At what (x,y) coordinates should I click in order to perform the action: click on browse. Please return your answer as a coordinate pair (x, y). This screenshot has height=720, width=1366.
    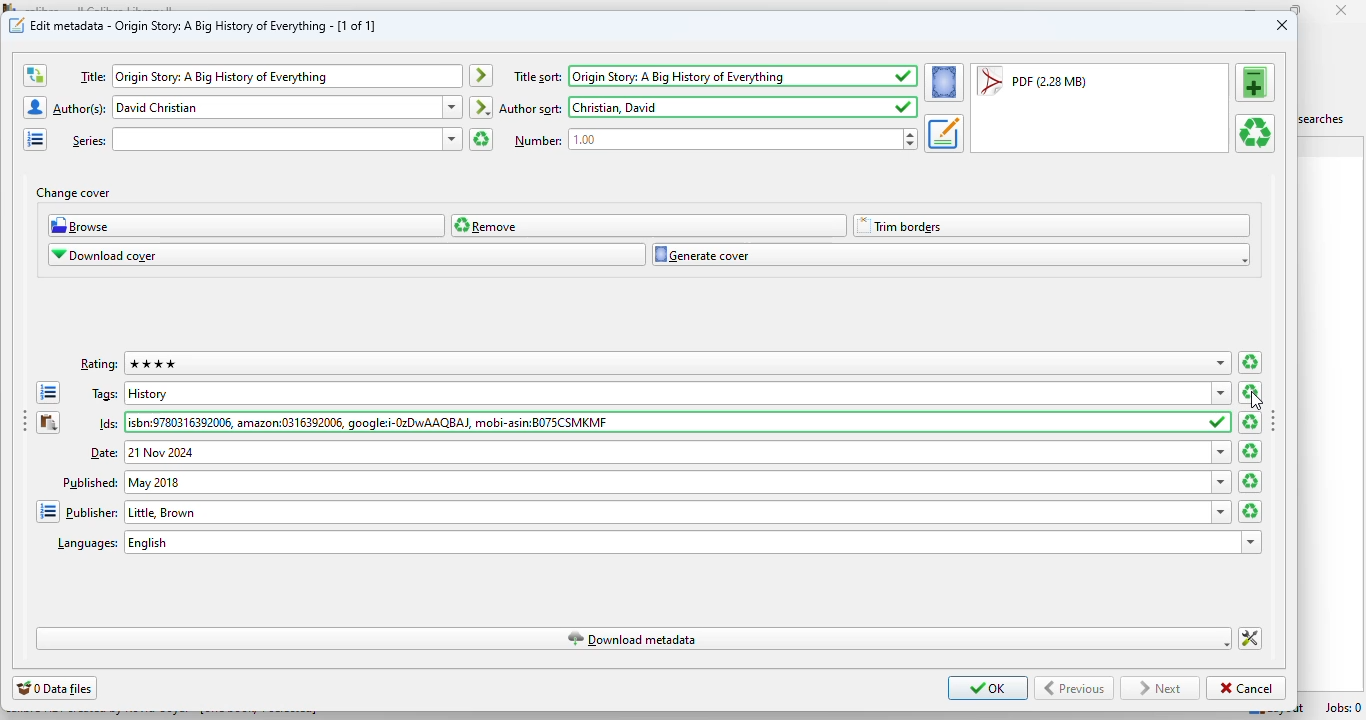
    Looking at the image, I should click on (246, 225).